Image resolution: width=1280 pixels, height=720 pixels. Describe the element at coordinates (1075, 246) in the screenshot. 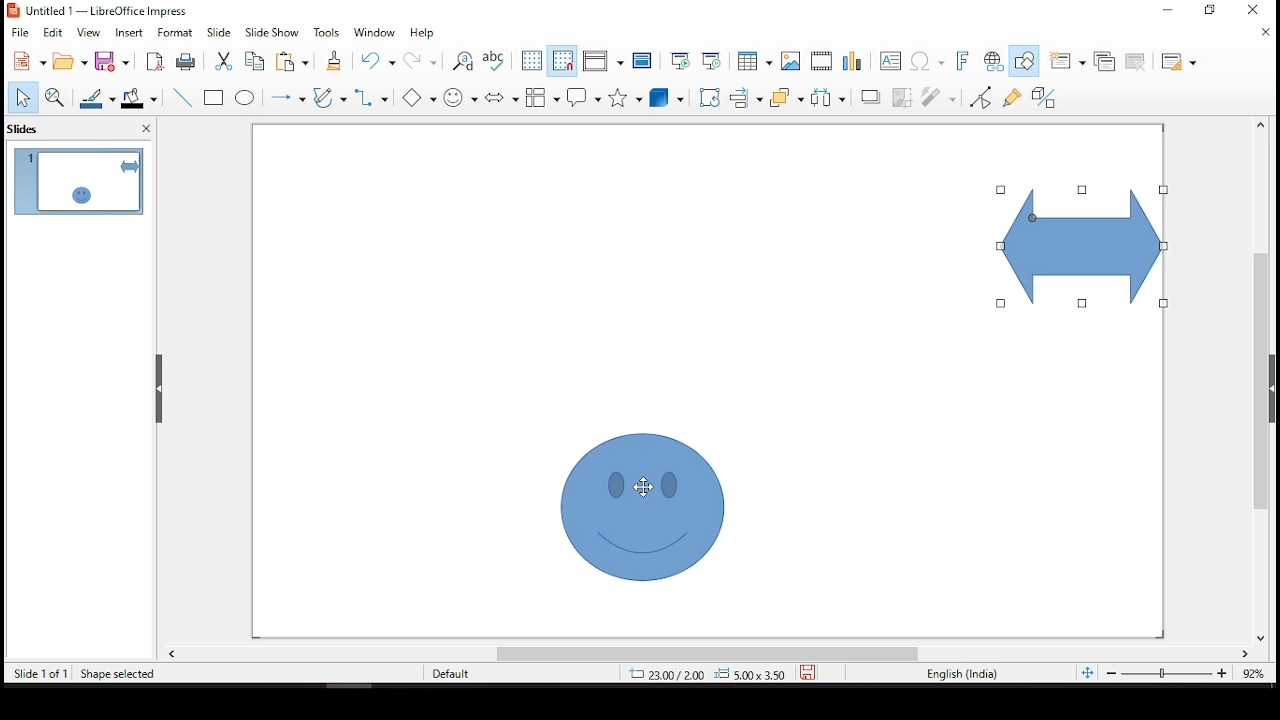

I see `shape (selected)` at that location.